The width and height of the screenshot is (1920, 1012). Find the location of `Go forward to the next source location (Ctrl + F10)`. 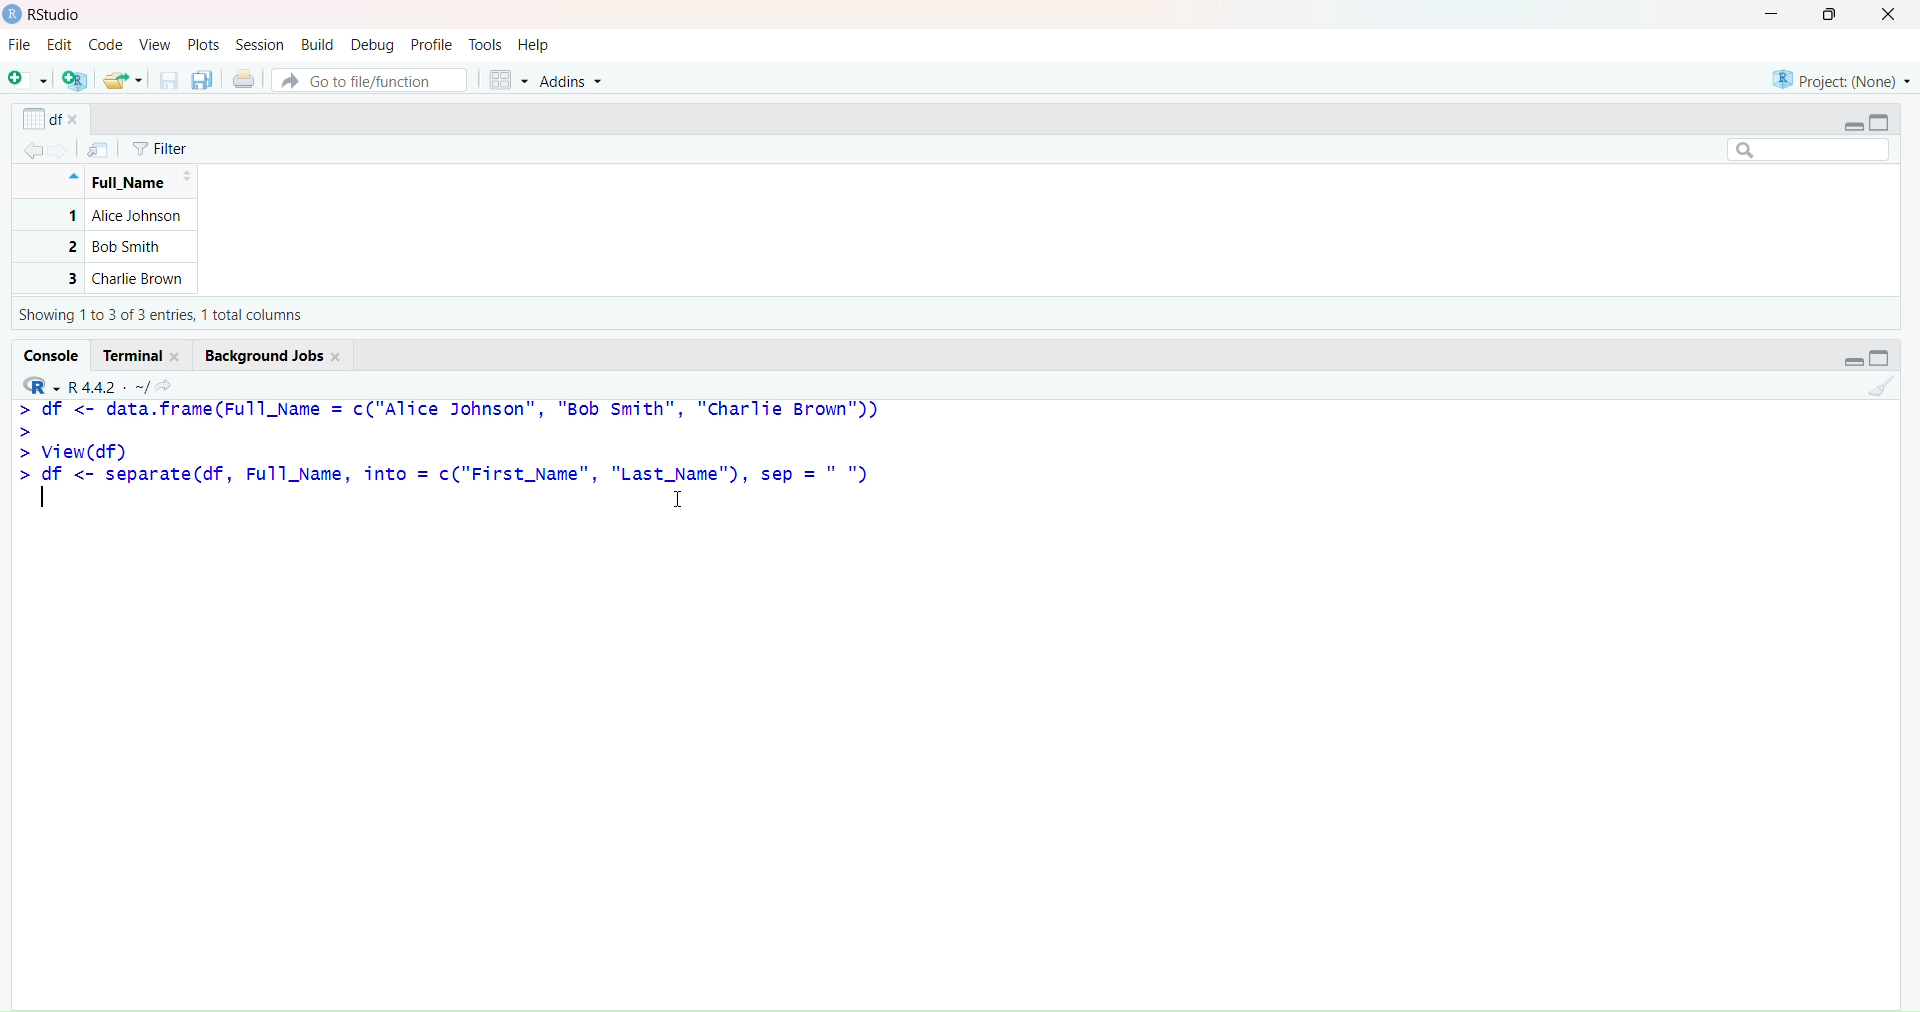

Go forward to the next source location (Ctrl + F10) is located at coordinates (64, 145).